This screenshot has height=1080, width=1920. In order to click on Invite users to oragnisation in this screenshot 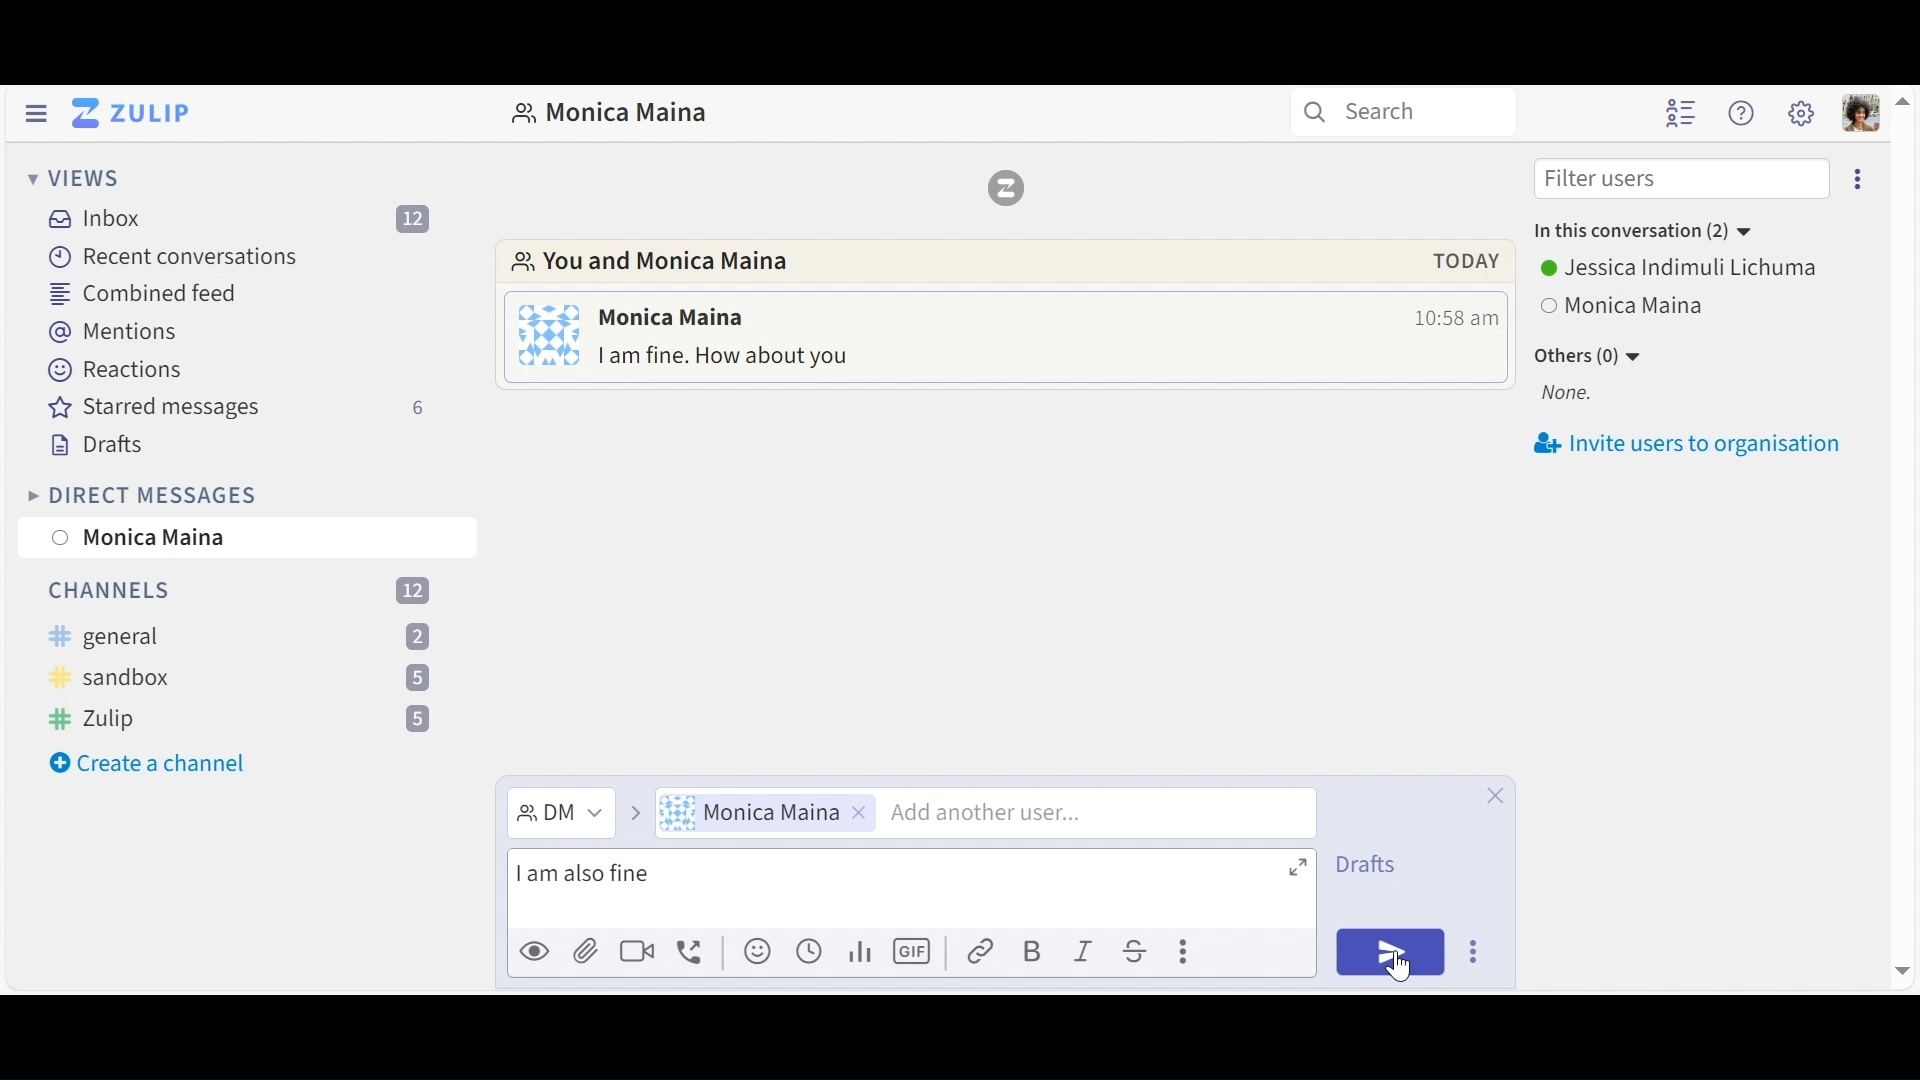, I will do `click(1691, 353)`.